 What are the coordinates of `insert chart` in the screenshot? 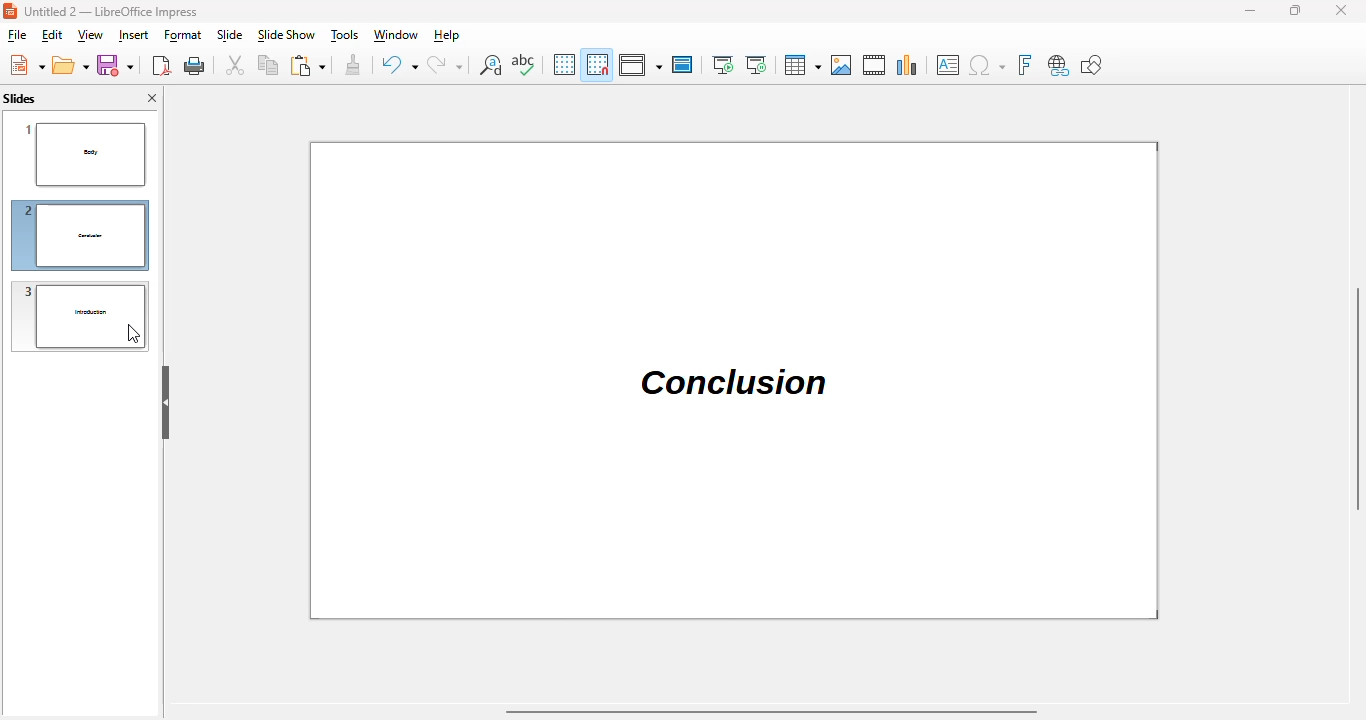 It's located at (908, 64).